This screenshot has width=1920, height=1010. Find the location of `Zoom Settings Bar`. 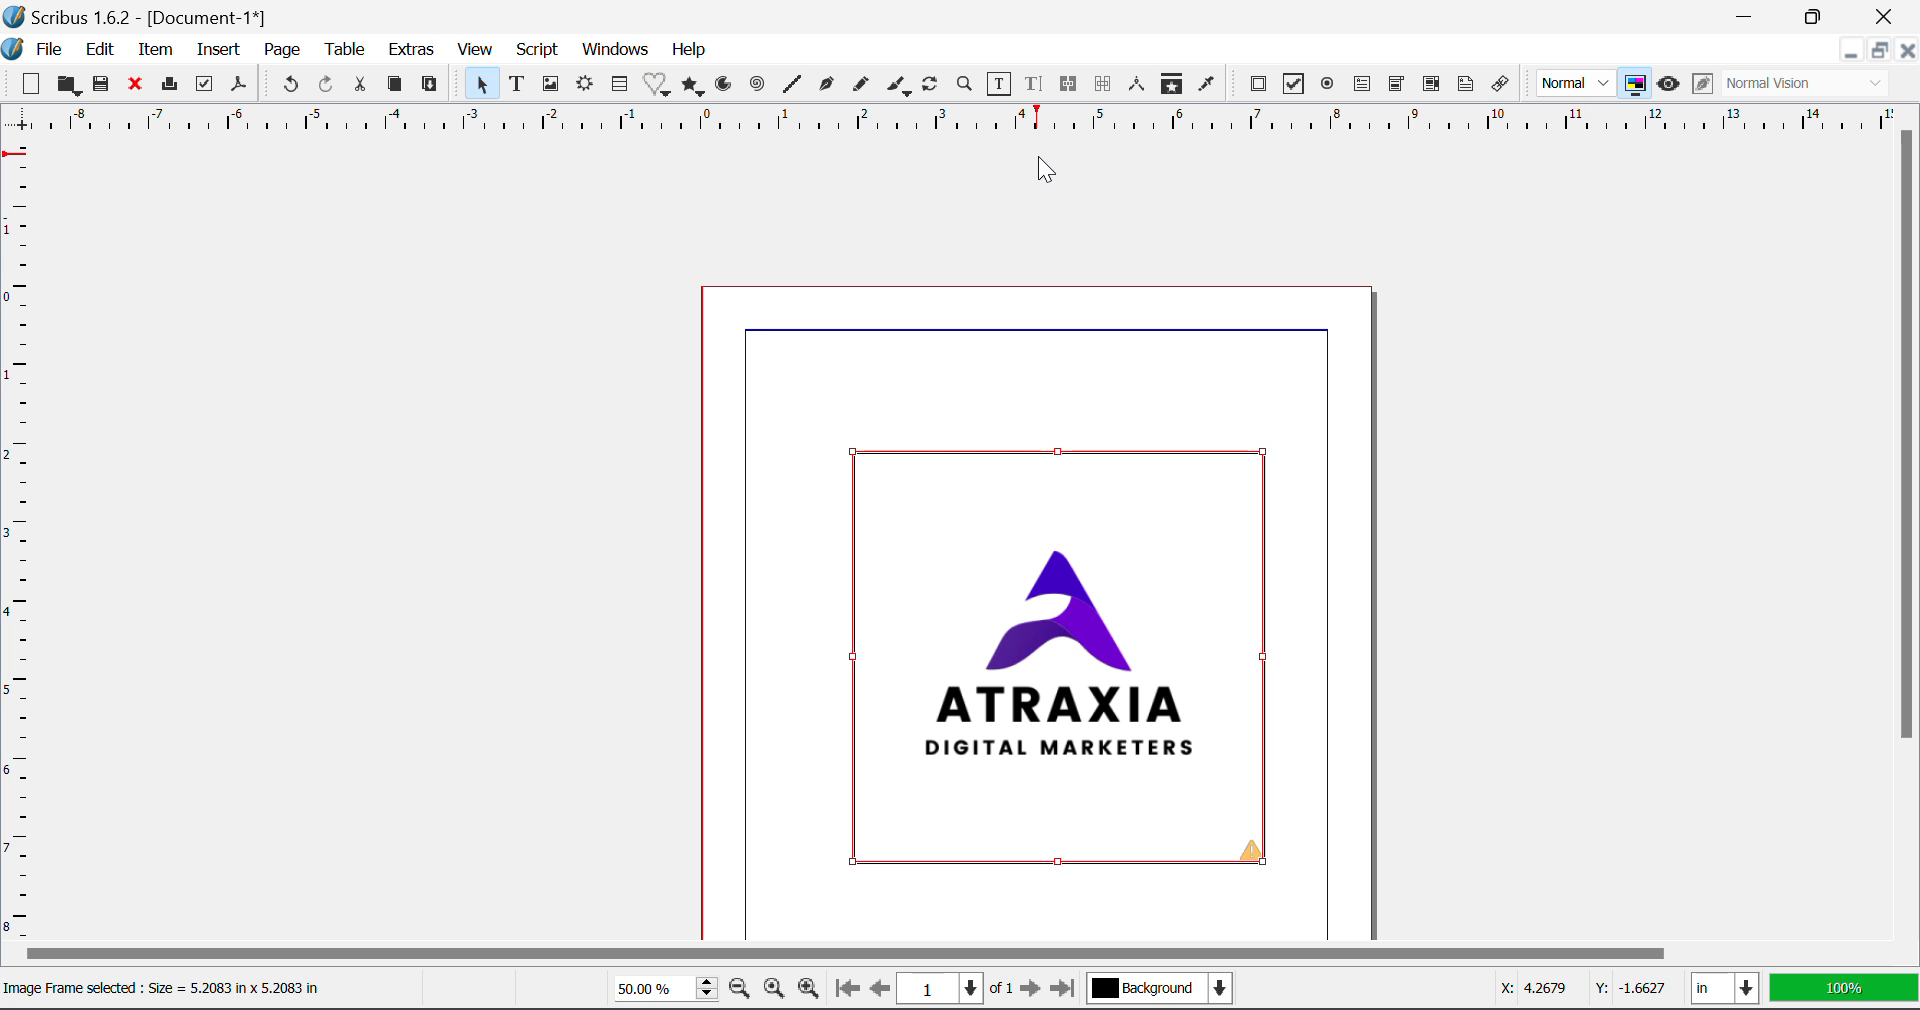

Zoom Settings Bar is located at coordinates (707, 988).